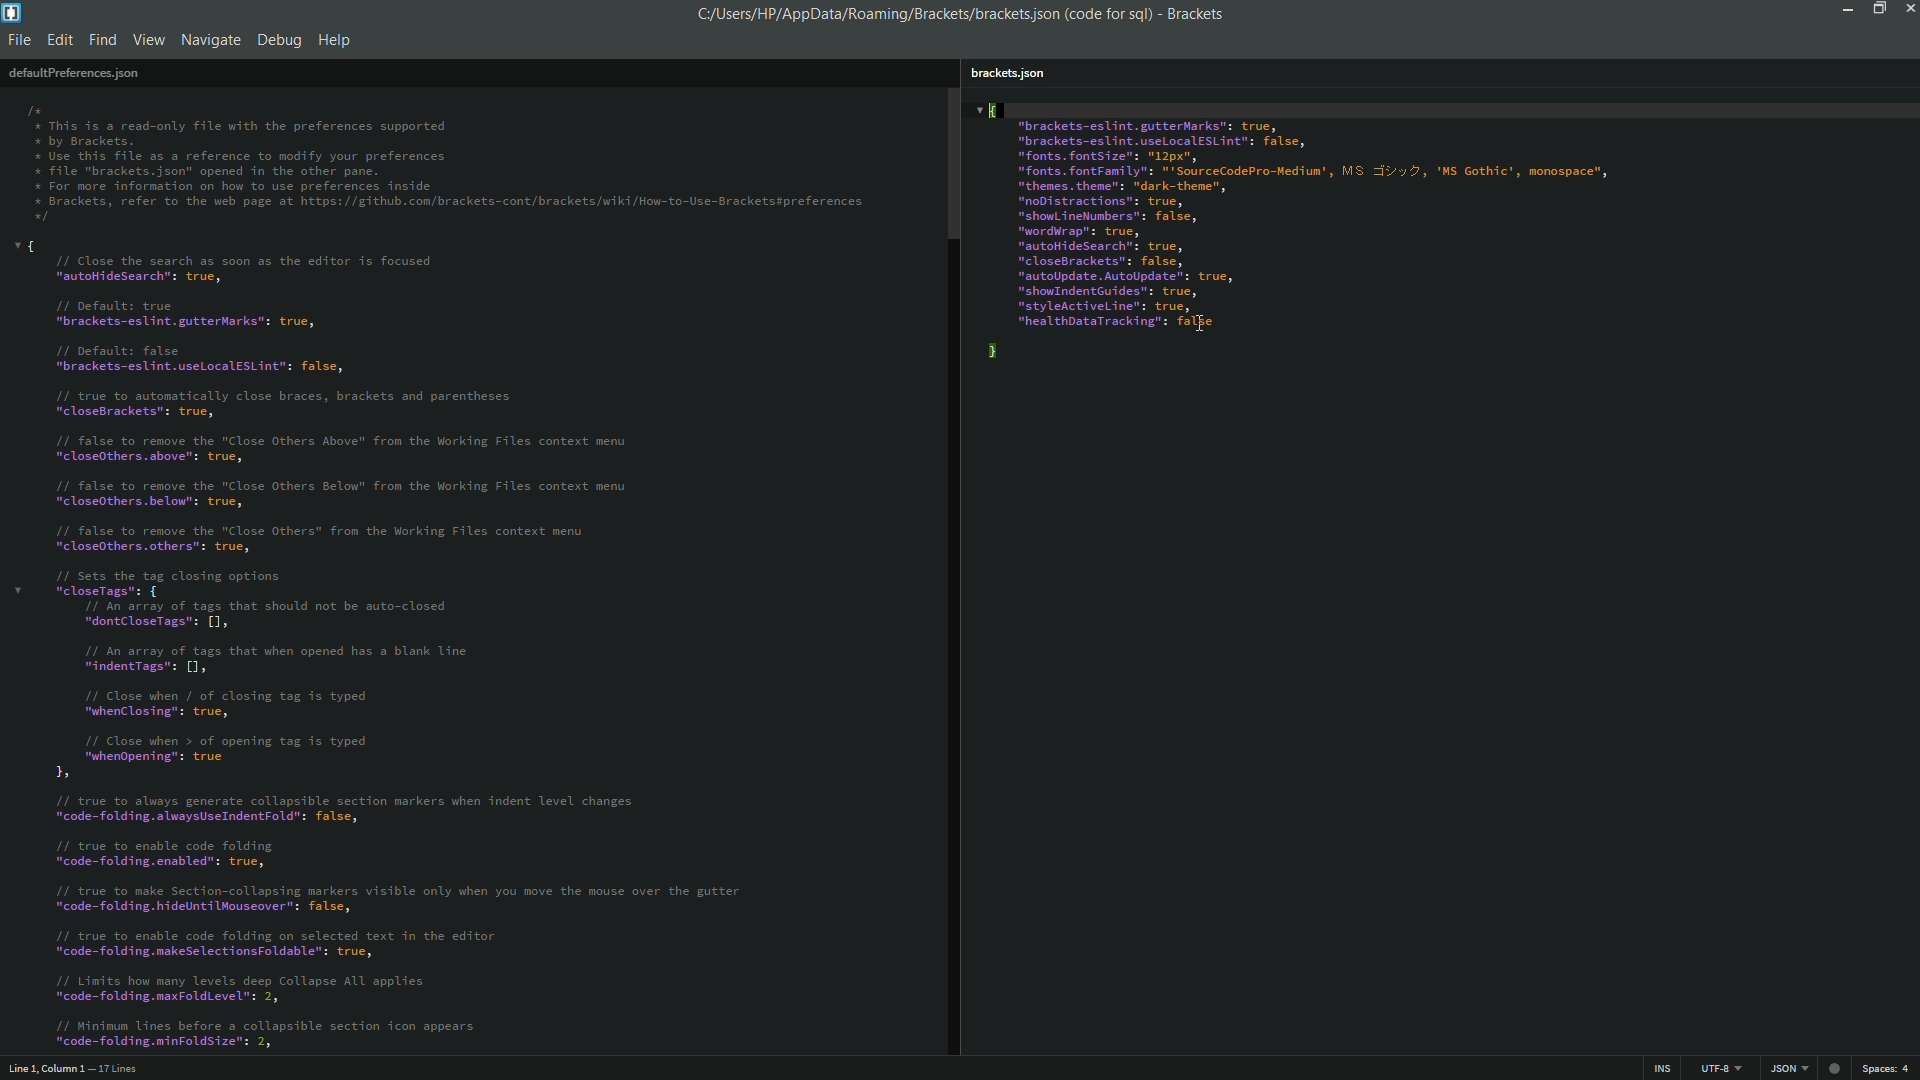 The height and width of the screenshot is (1080, 1920). I want to click on Python, so click(1786, 1069).